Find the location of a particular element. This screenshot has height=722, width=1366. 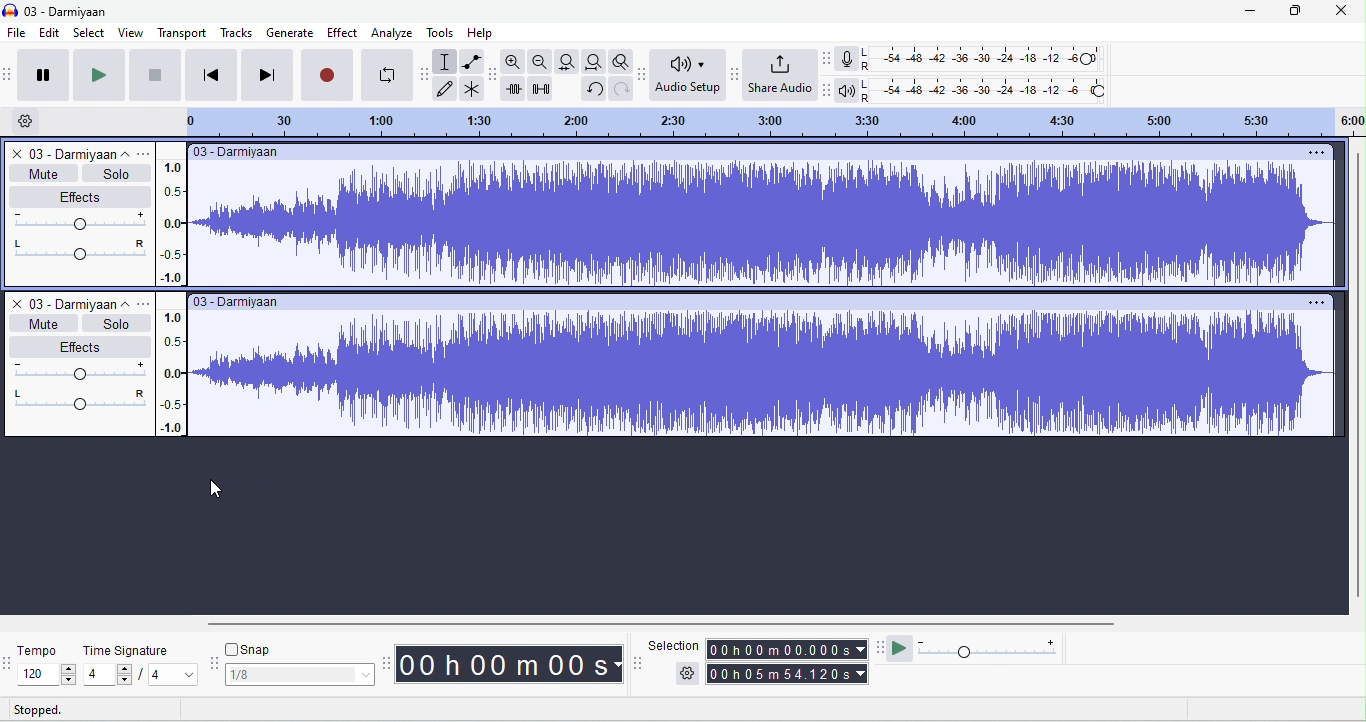

audacity tools toolbar is located at coordinates (424, 76).